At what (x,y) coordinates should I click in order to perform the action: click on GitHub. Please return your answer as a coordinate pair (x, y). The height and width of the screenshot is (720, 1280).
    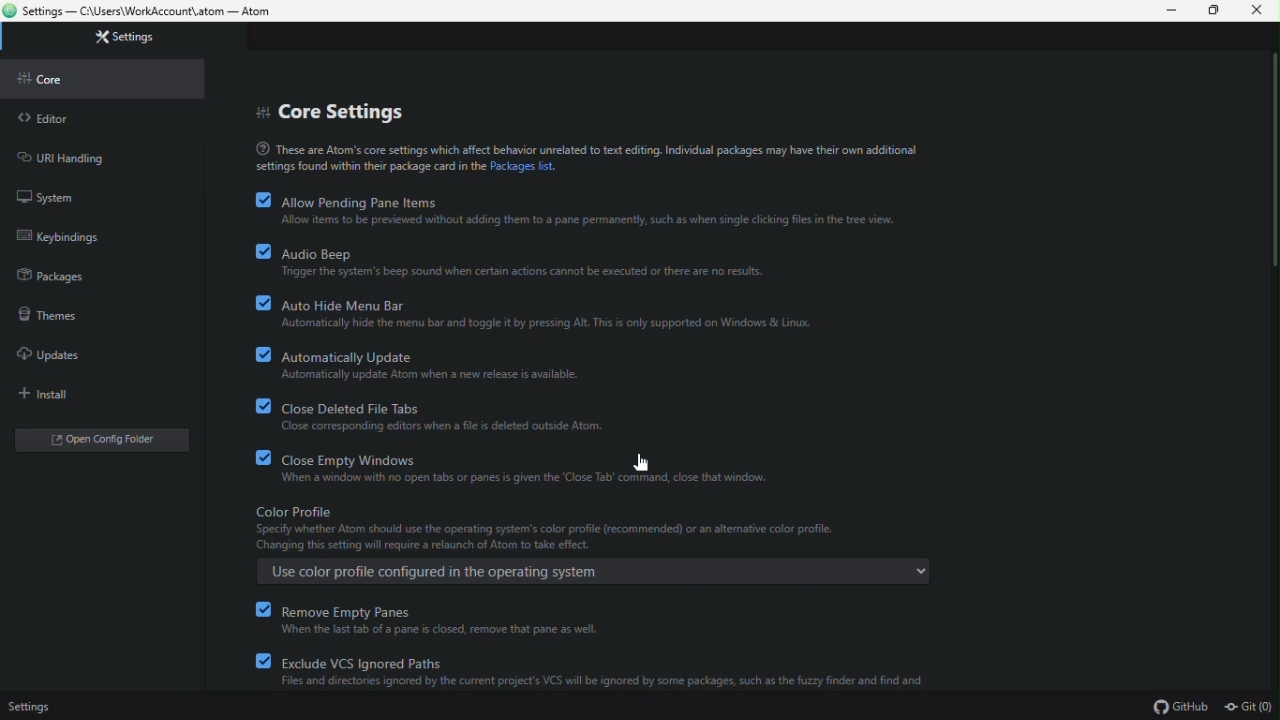
    Looking at the image, I should click on (1180, 706).